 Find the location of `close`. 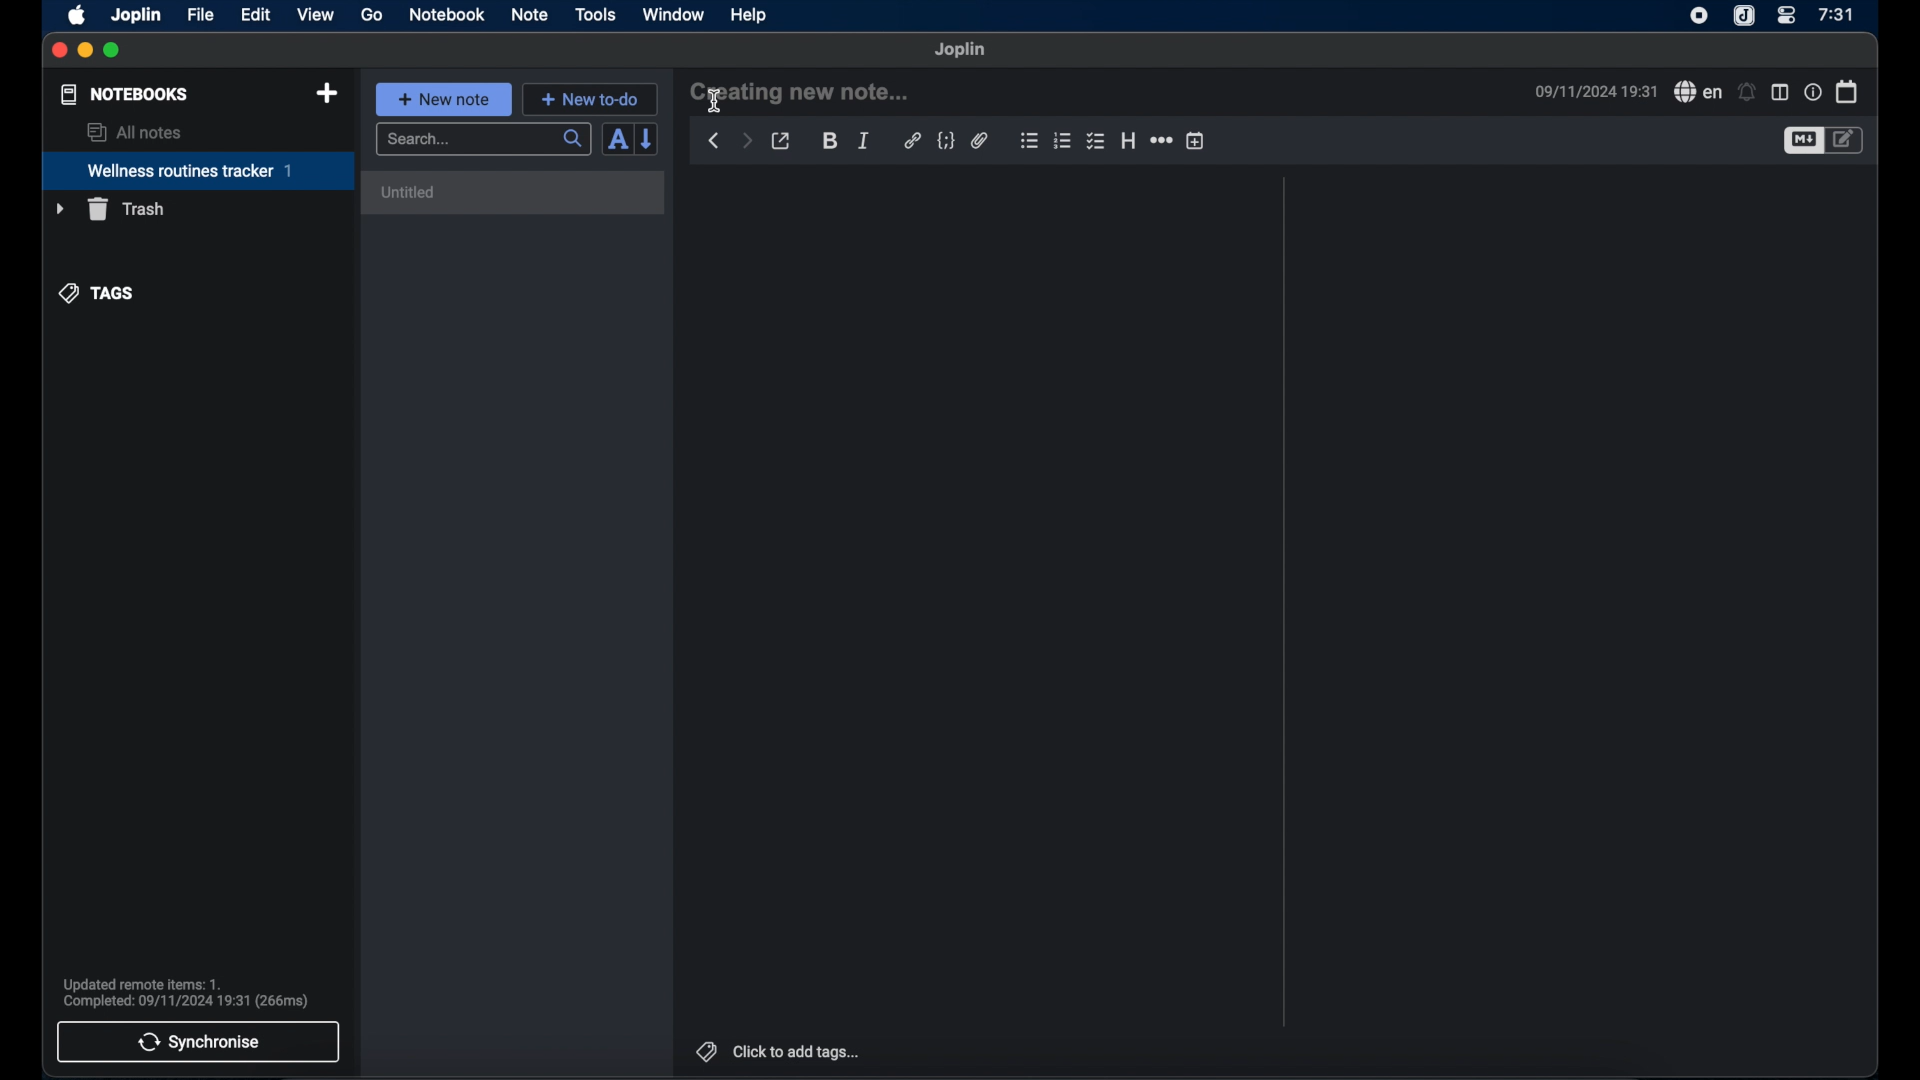

close is located at coordinates (60, 51).